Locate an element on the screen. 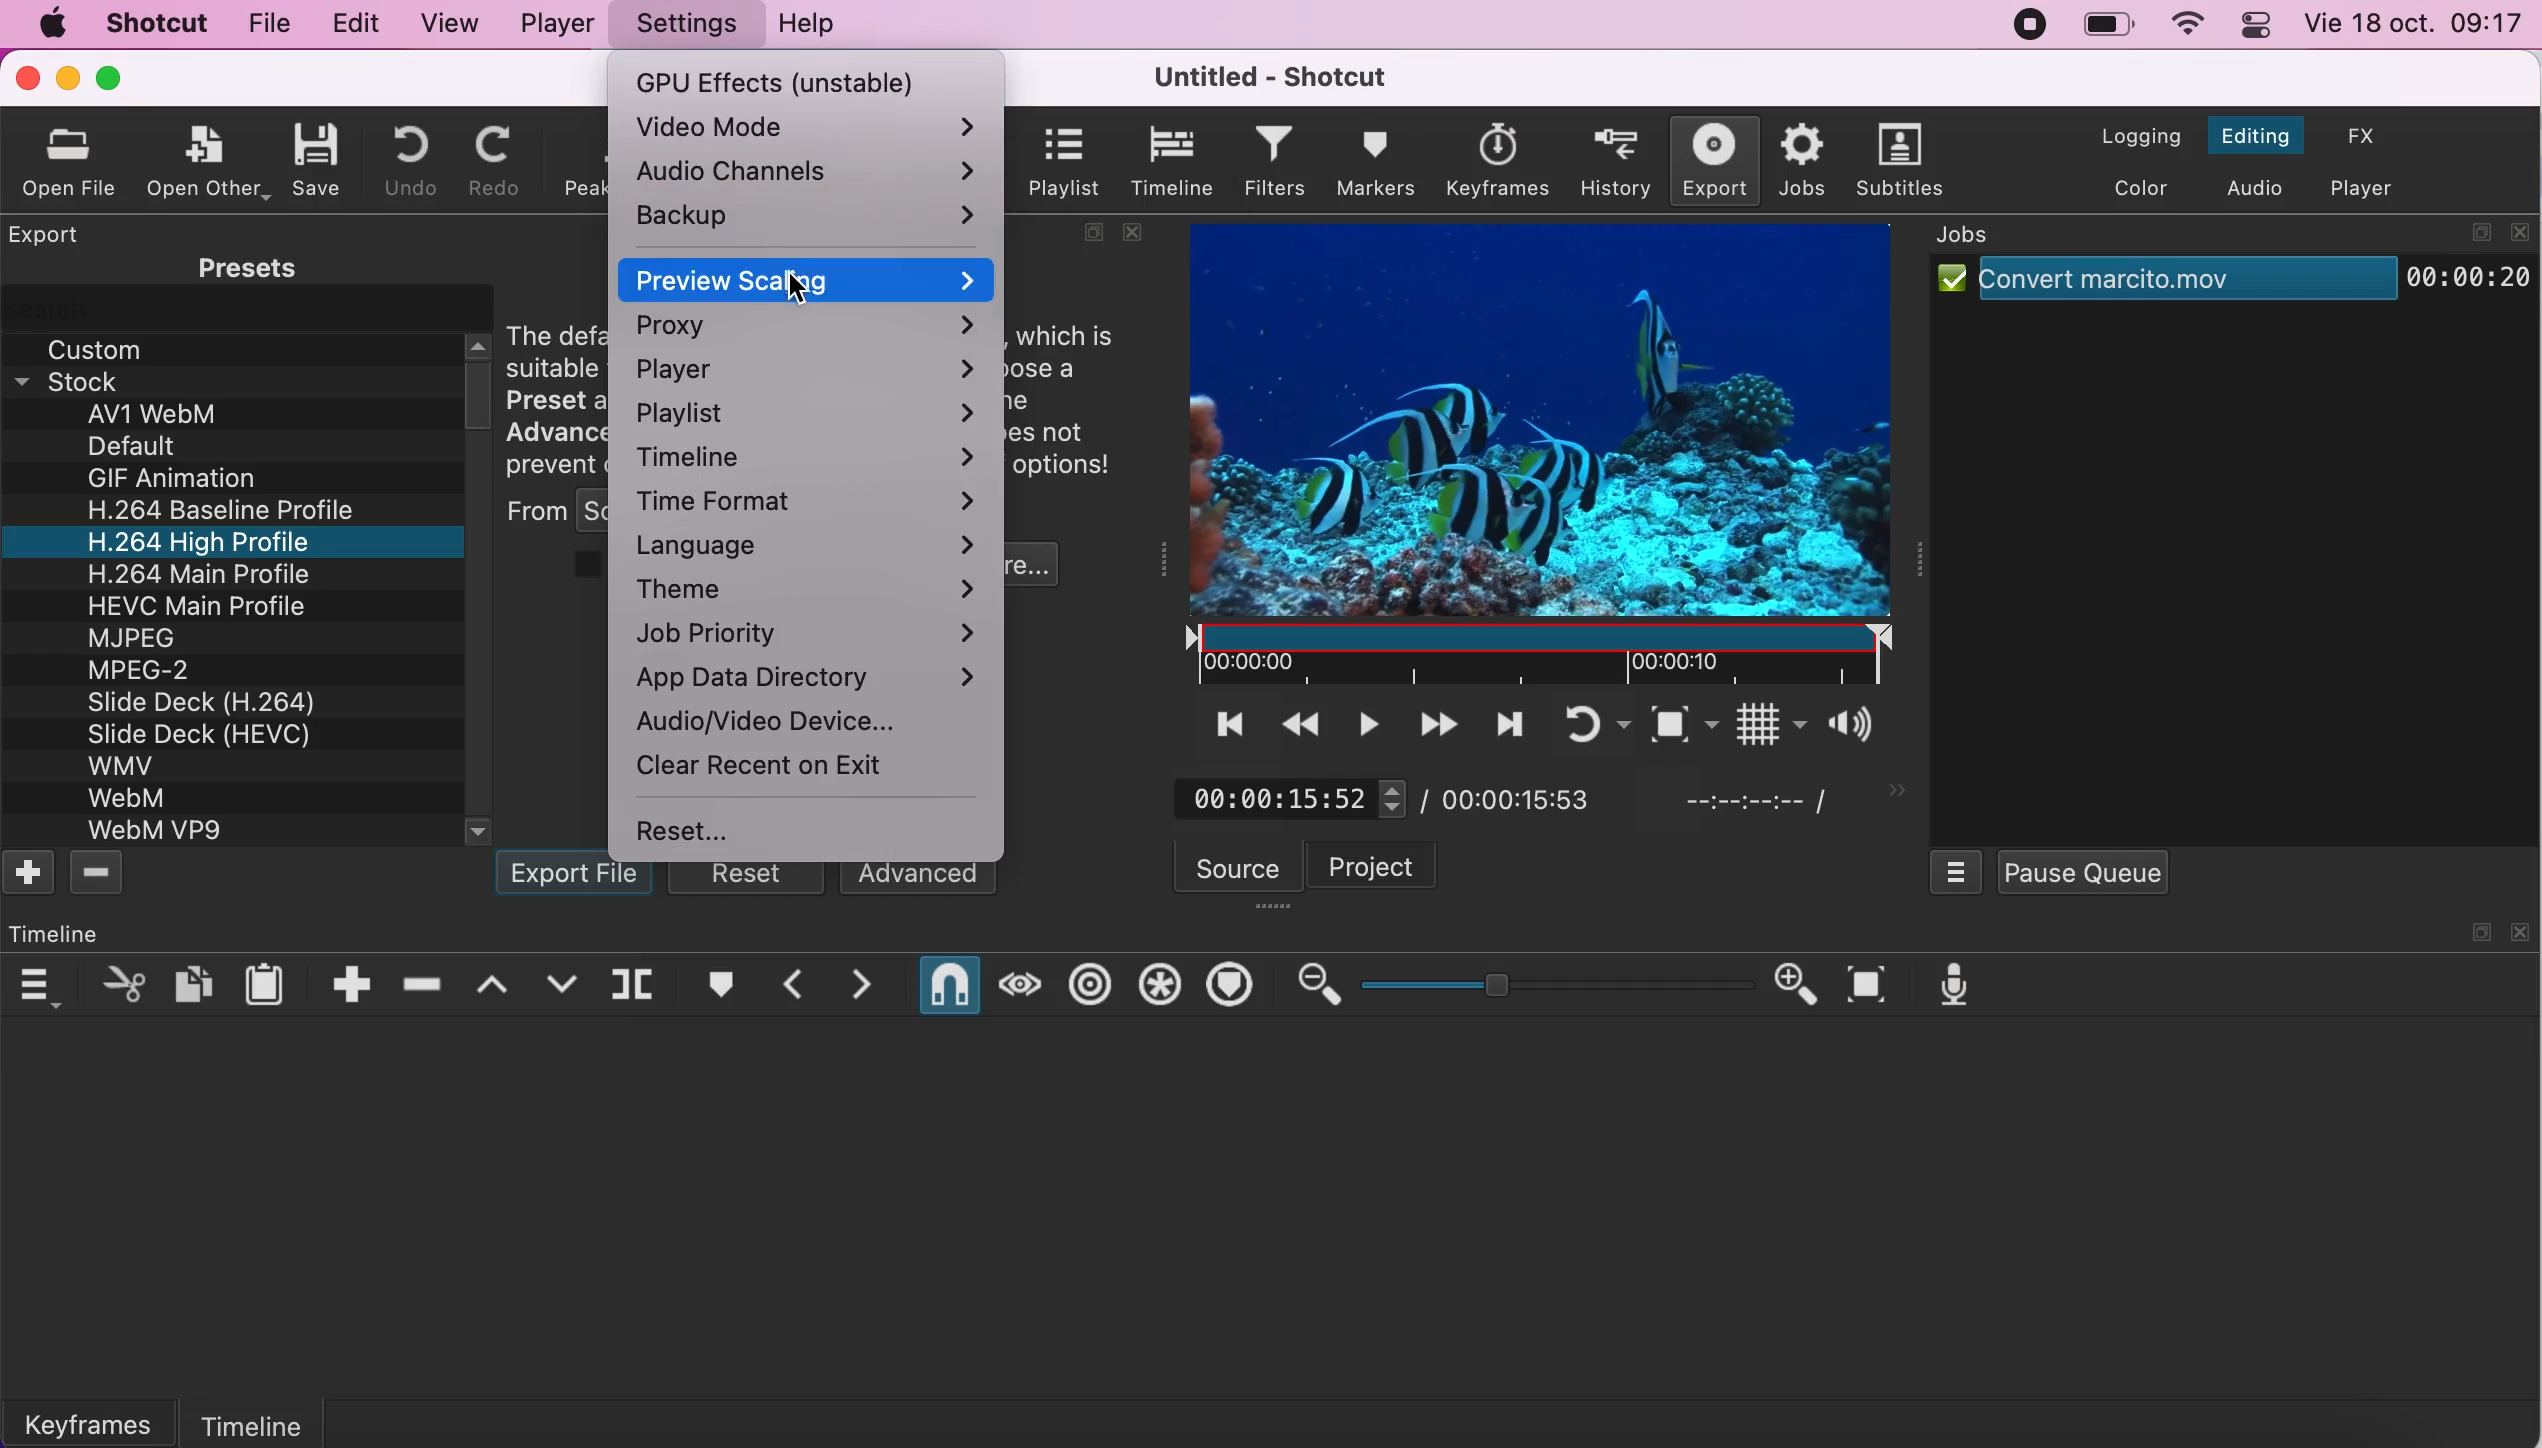 The image size is (2542, 1448). pause queue is located at coordinates (2081, 871).